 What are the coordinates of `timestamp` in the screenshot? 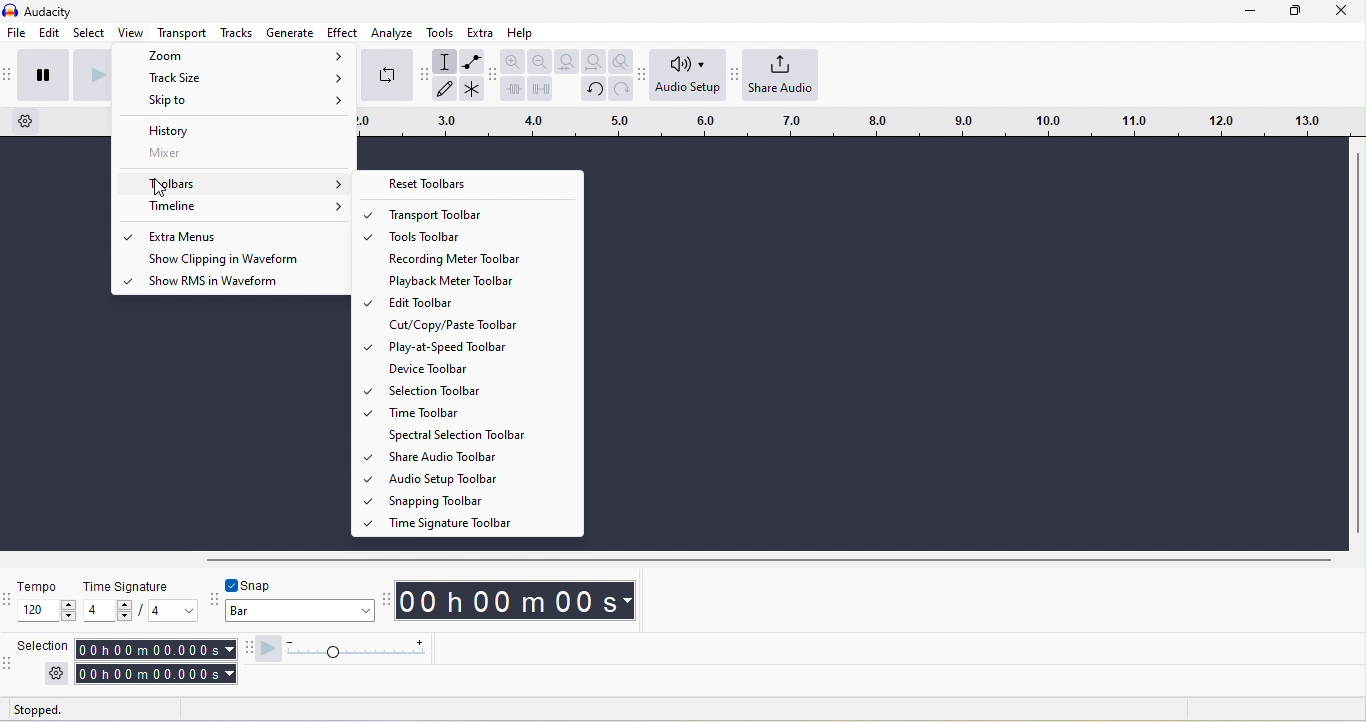 It's located at (515, 601).